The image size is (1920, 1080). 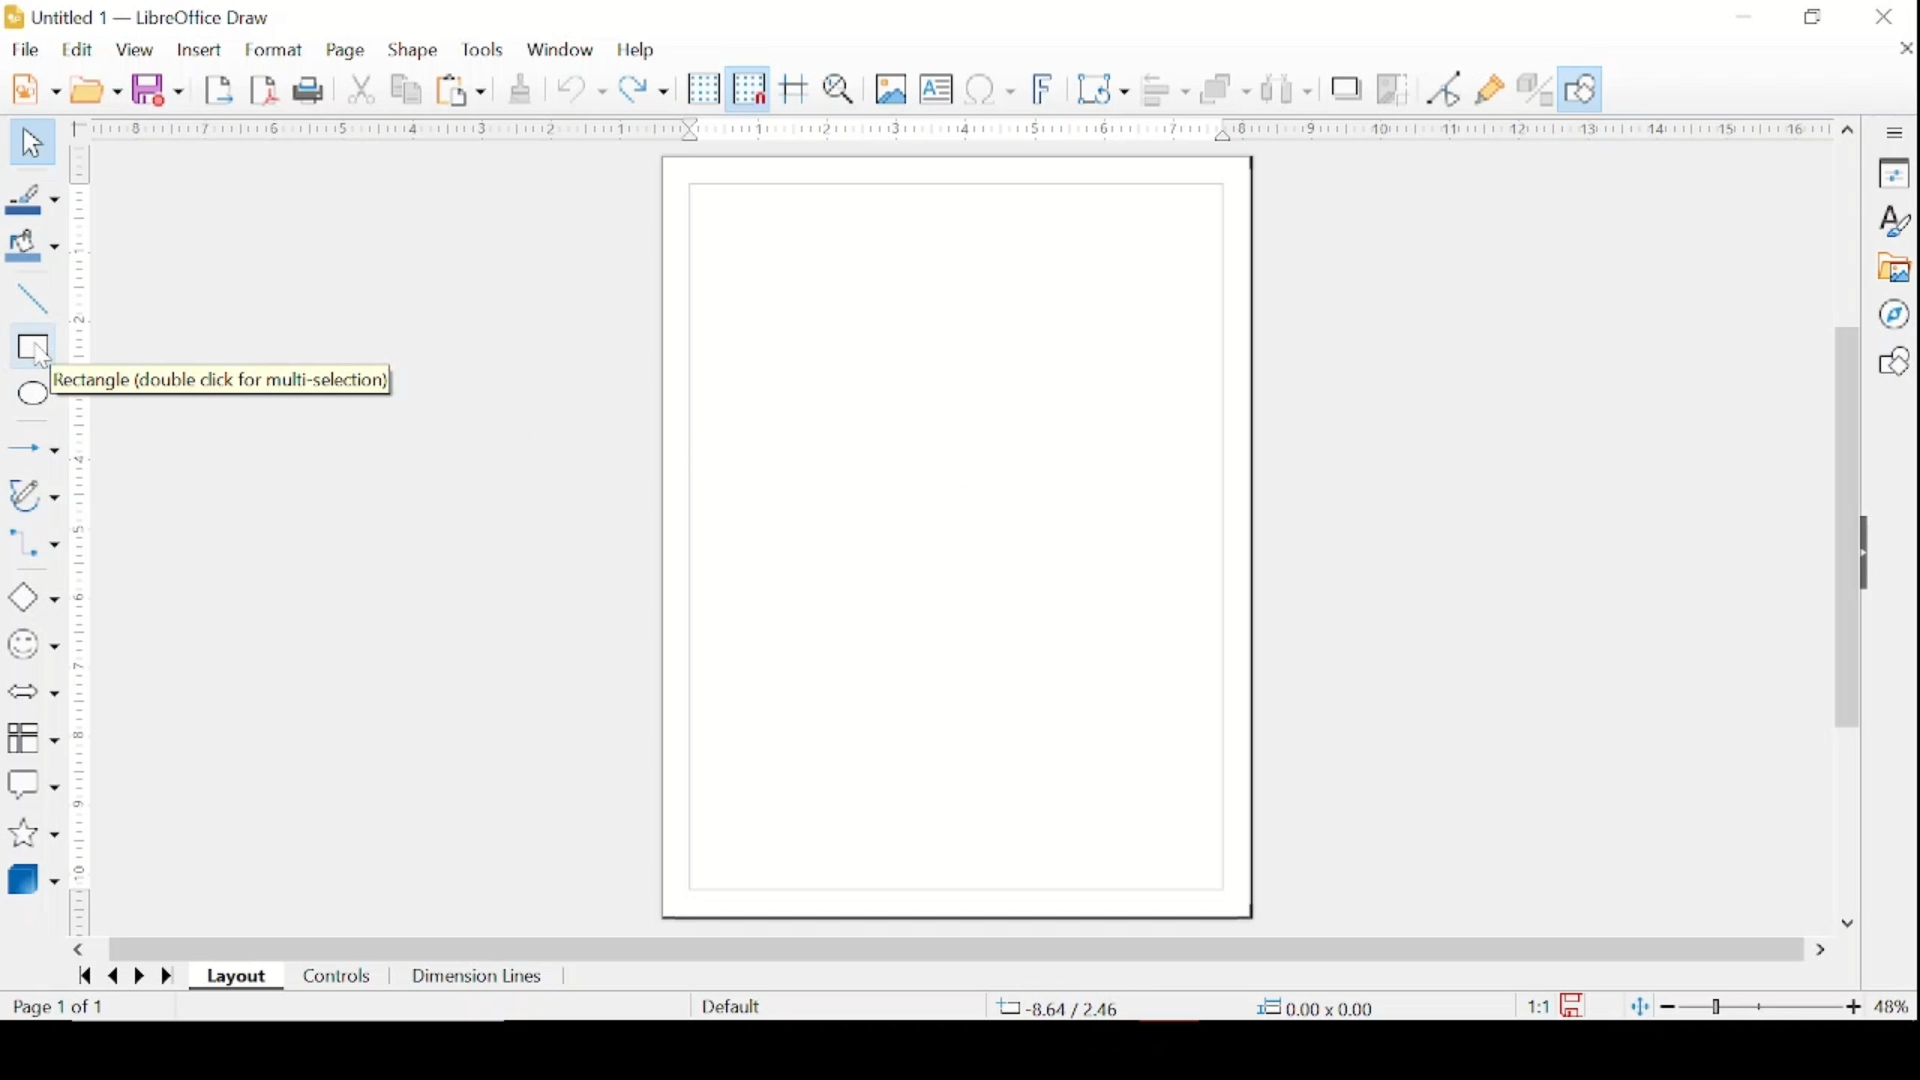 I want to click on last, so click(x=84, y=975).